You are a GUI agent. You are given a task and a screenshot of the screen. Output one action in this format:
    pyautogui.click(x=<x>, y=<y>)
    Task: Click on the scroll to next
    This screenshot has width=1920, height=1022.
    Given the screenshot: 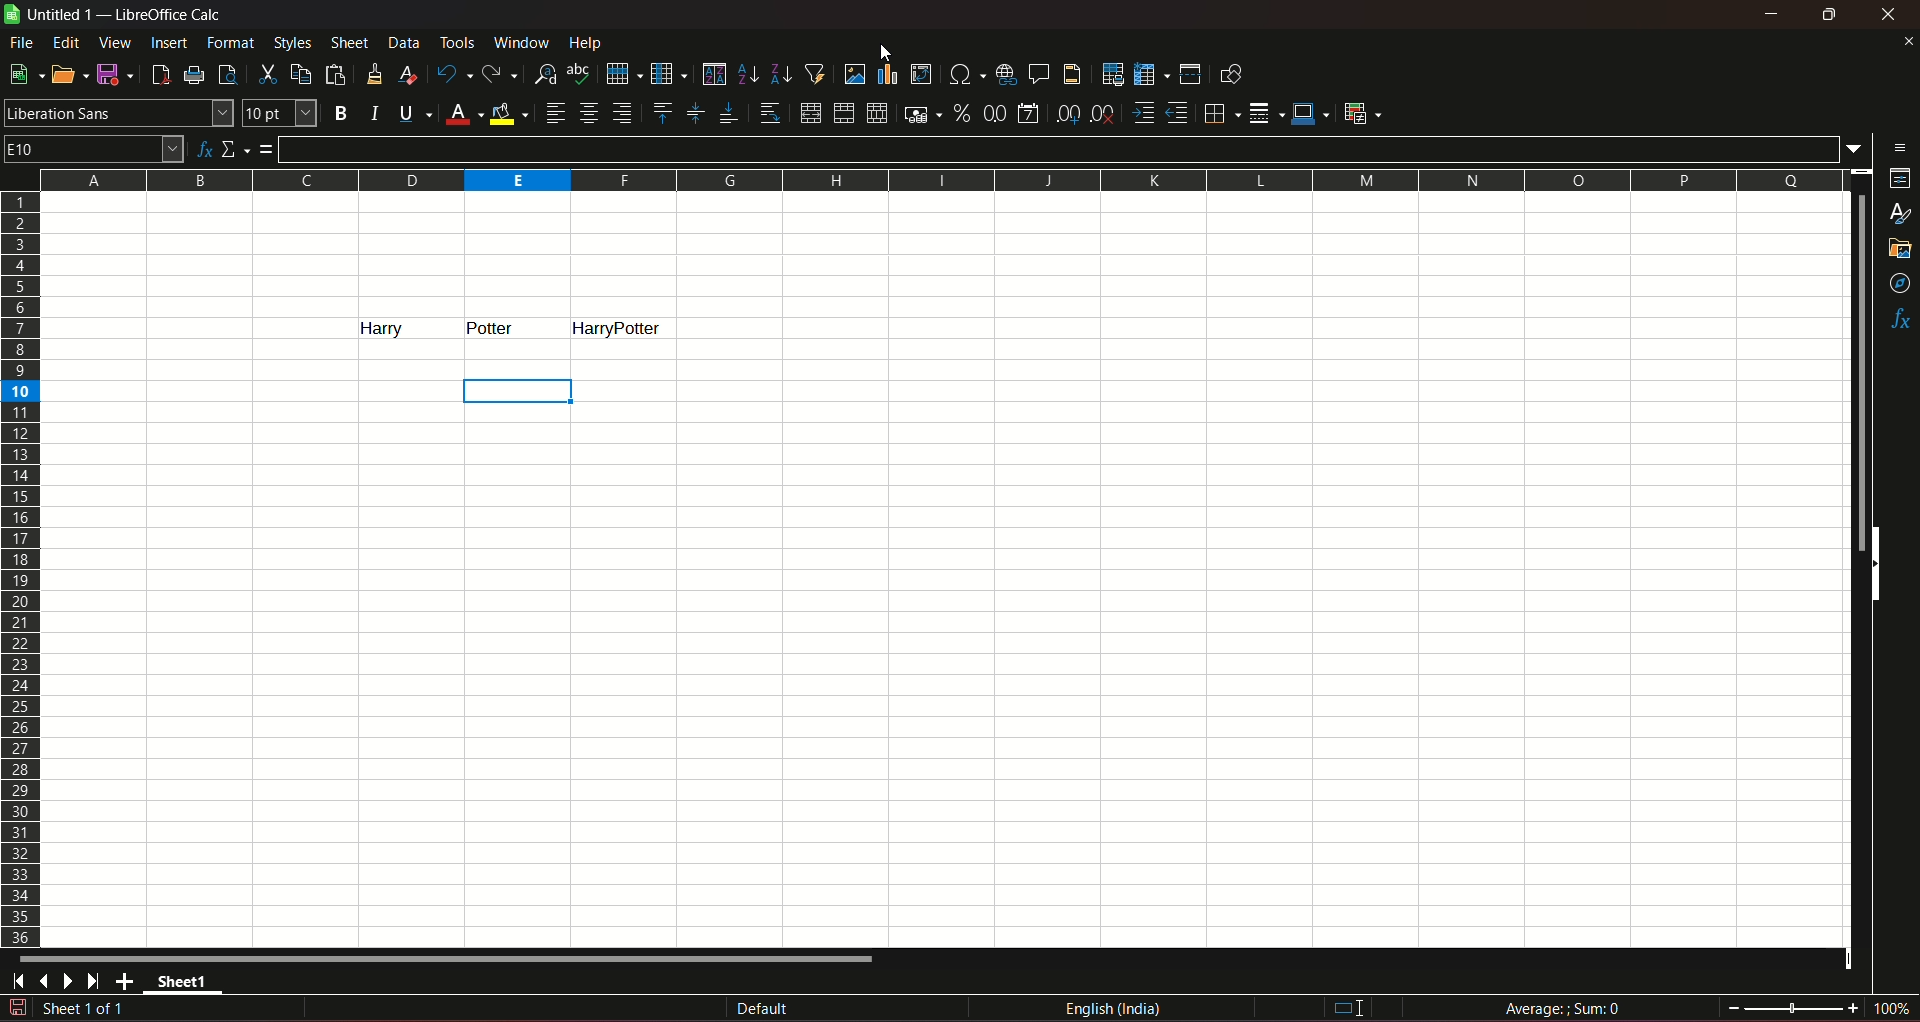 What is the action you would take?
    pyautogui.click(x=72, y=982)
    